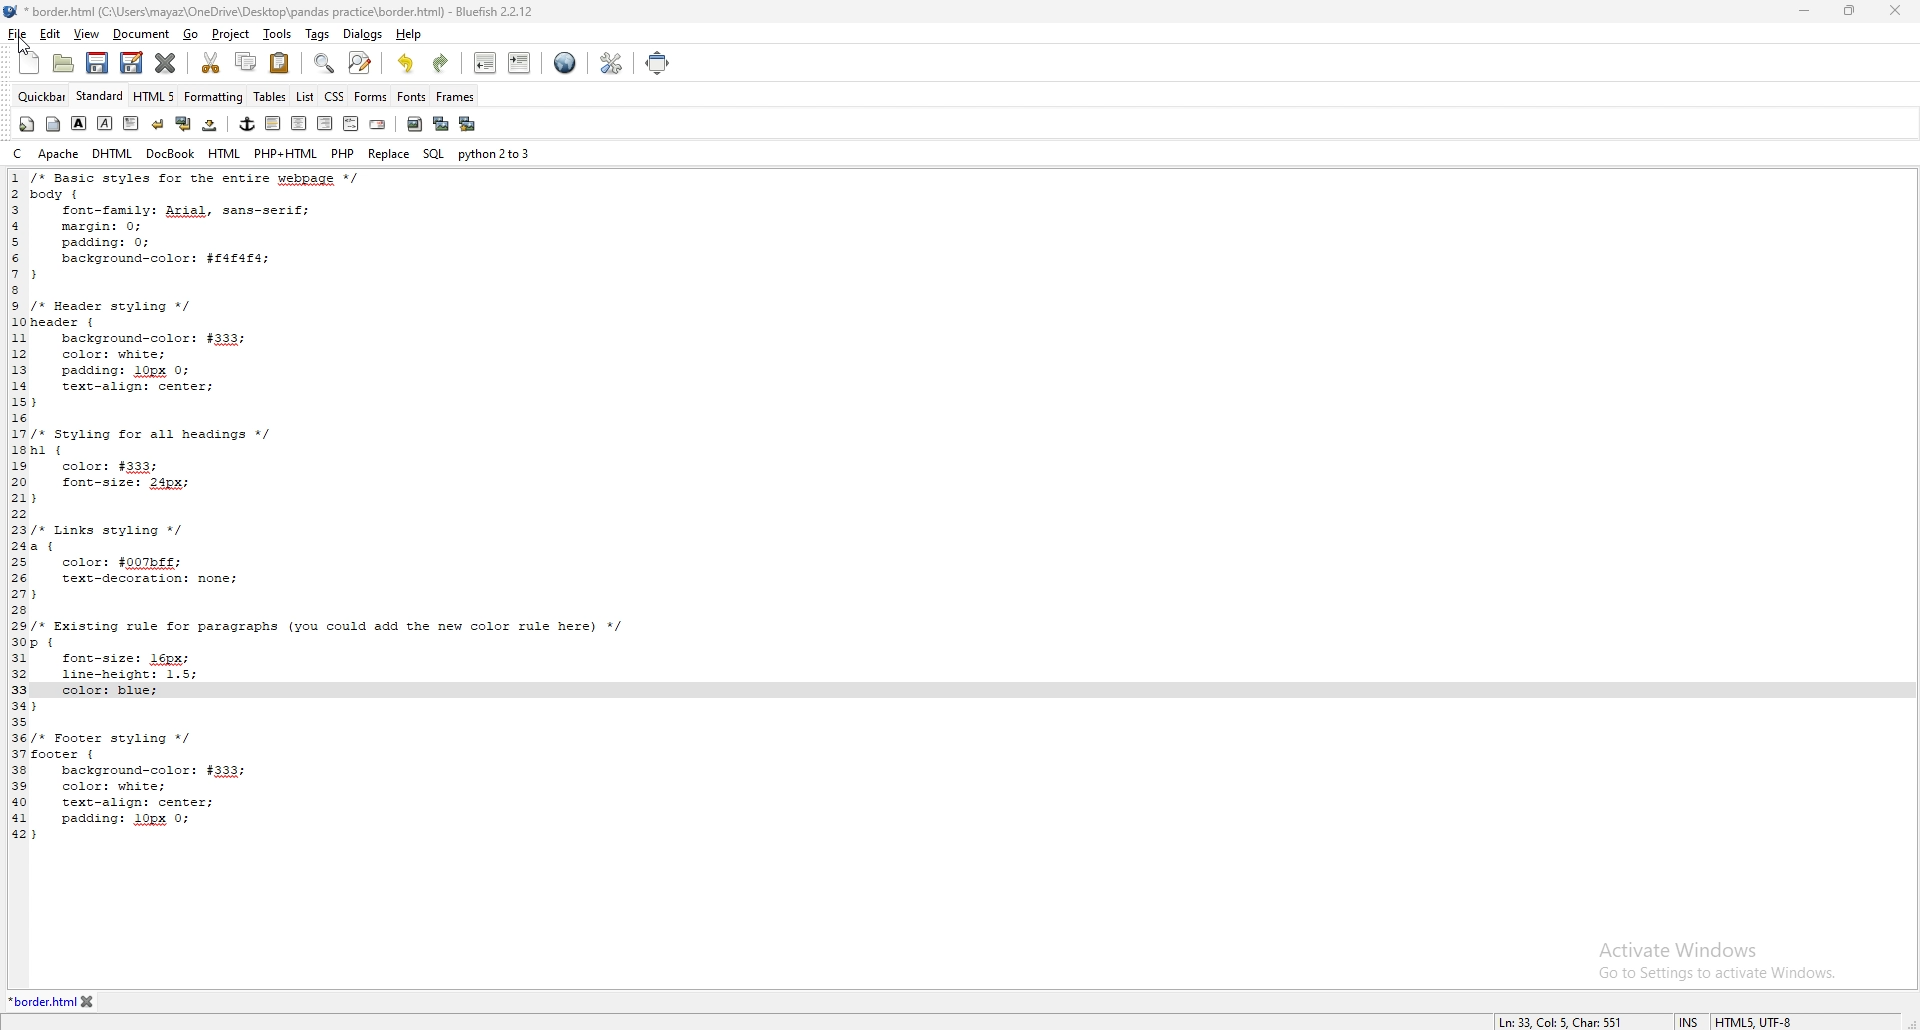 The image size is (1920, 1030). What do you see at coordinates (301, 124) in the screenshot?
I see `center` at bounding box center [301, 124].